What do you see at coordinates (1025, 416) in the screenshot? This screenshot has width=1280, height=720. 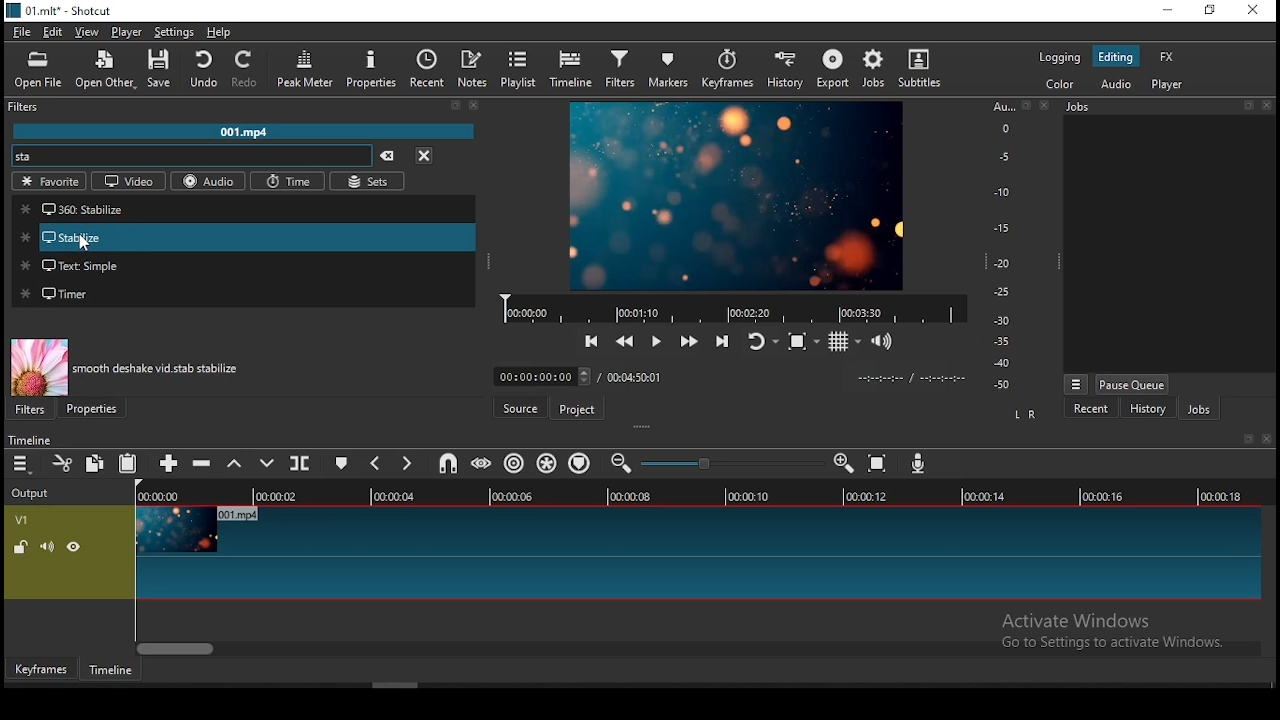 I see `L R` at bounding box center [1025, 416].